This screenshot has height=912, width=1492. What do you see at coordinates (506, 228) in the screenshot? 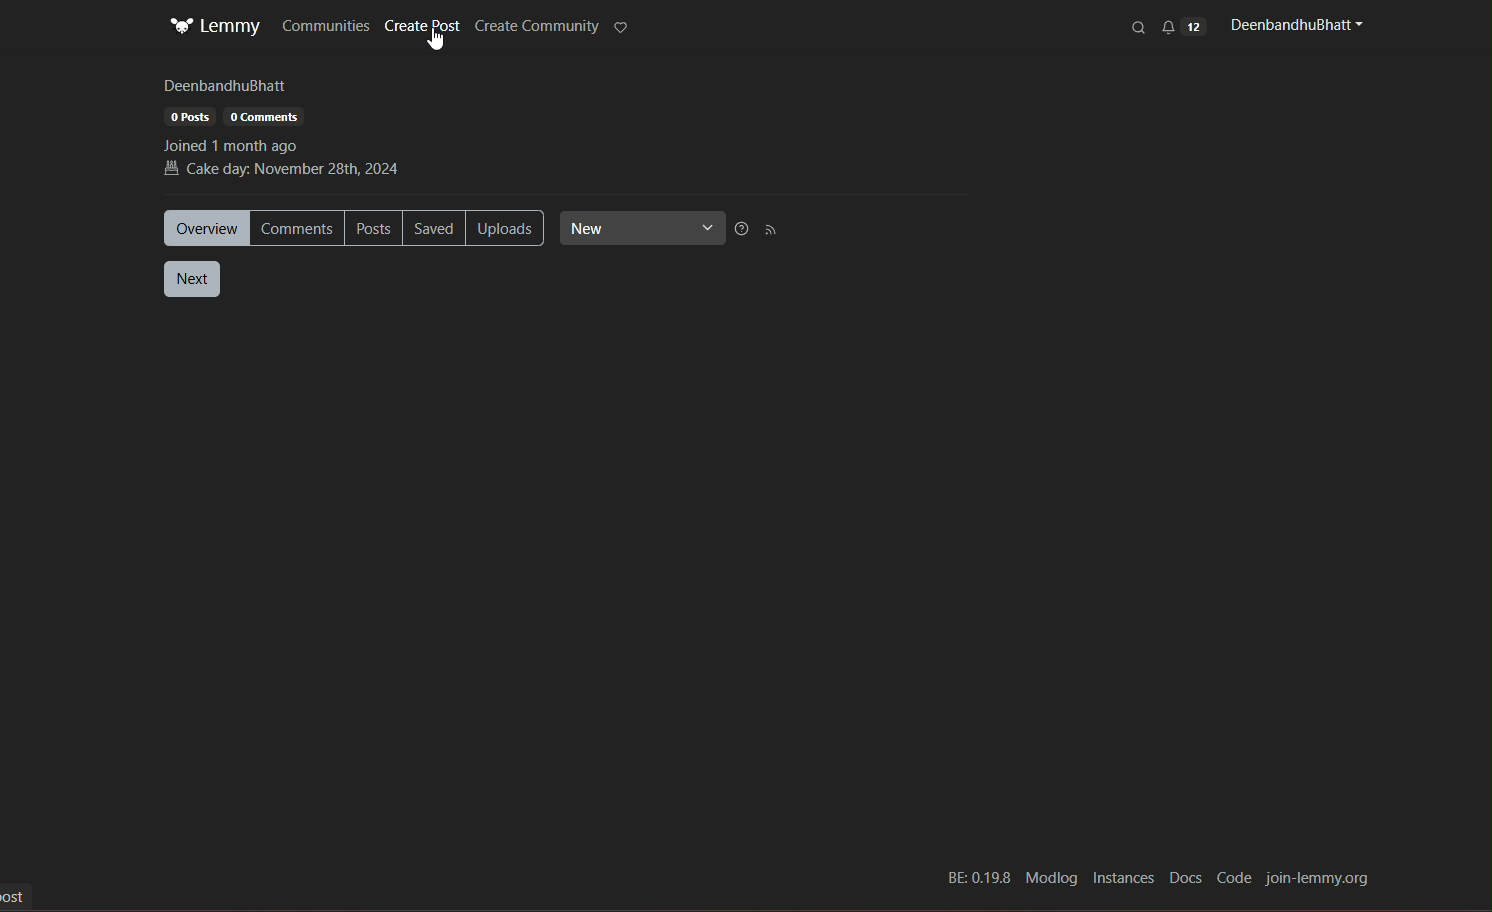
I see `Uploads` at bounding box center [506, 228].